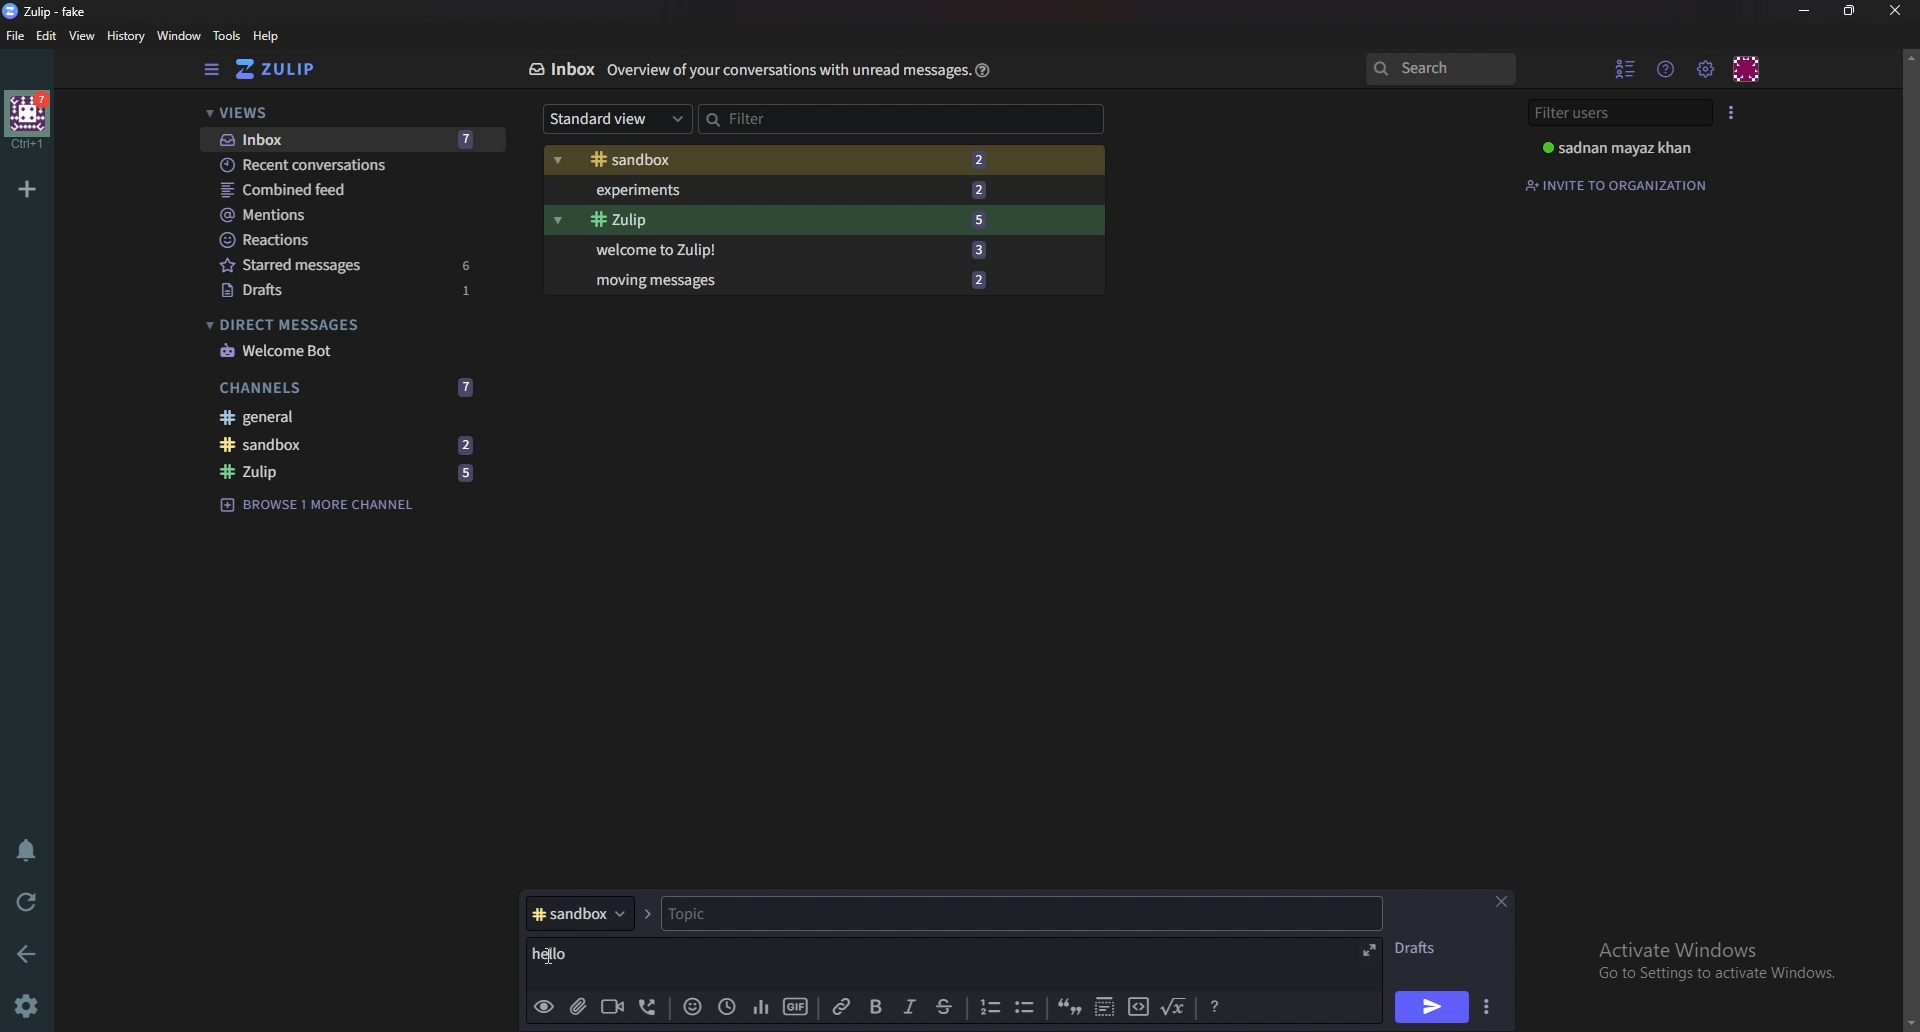 This screenshot has height=1032, width=1920. Describe the element at coordinates (875, 1007) in the screenshot. I see `Bold` at that location.